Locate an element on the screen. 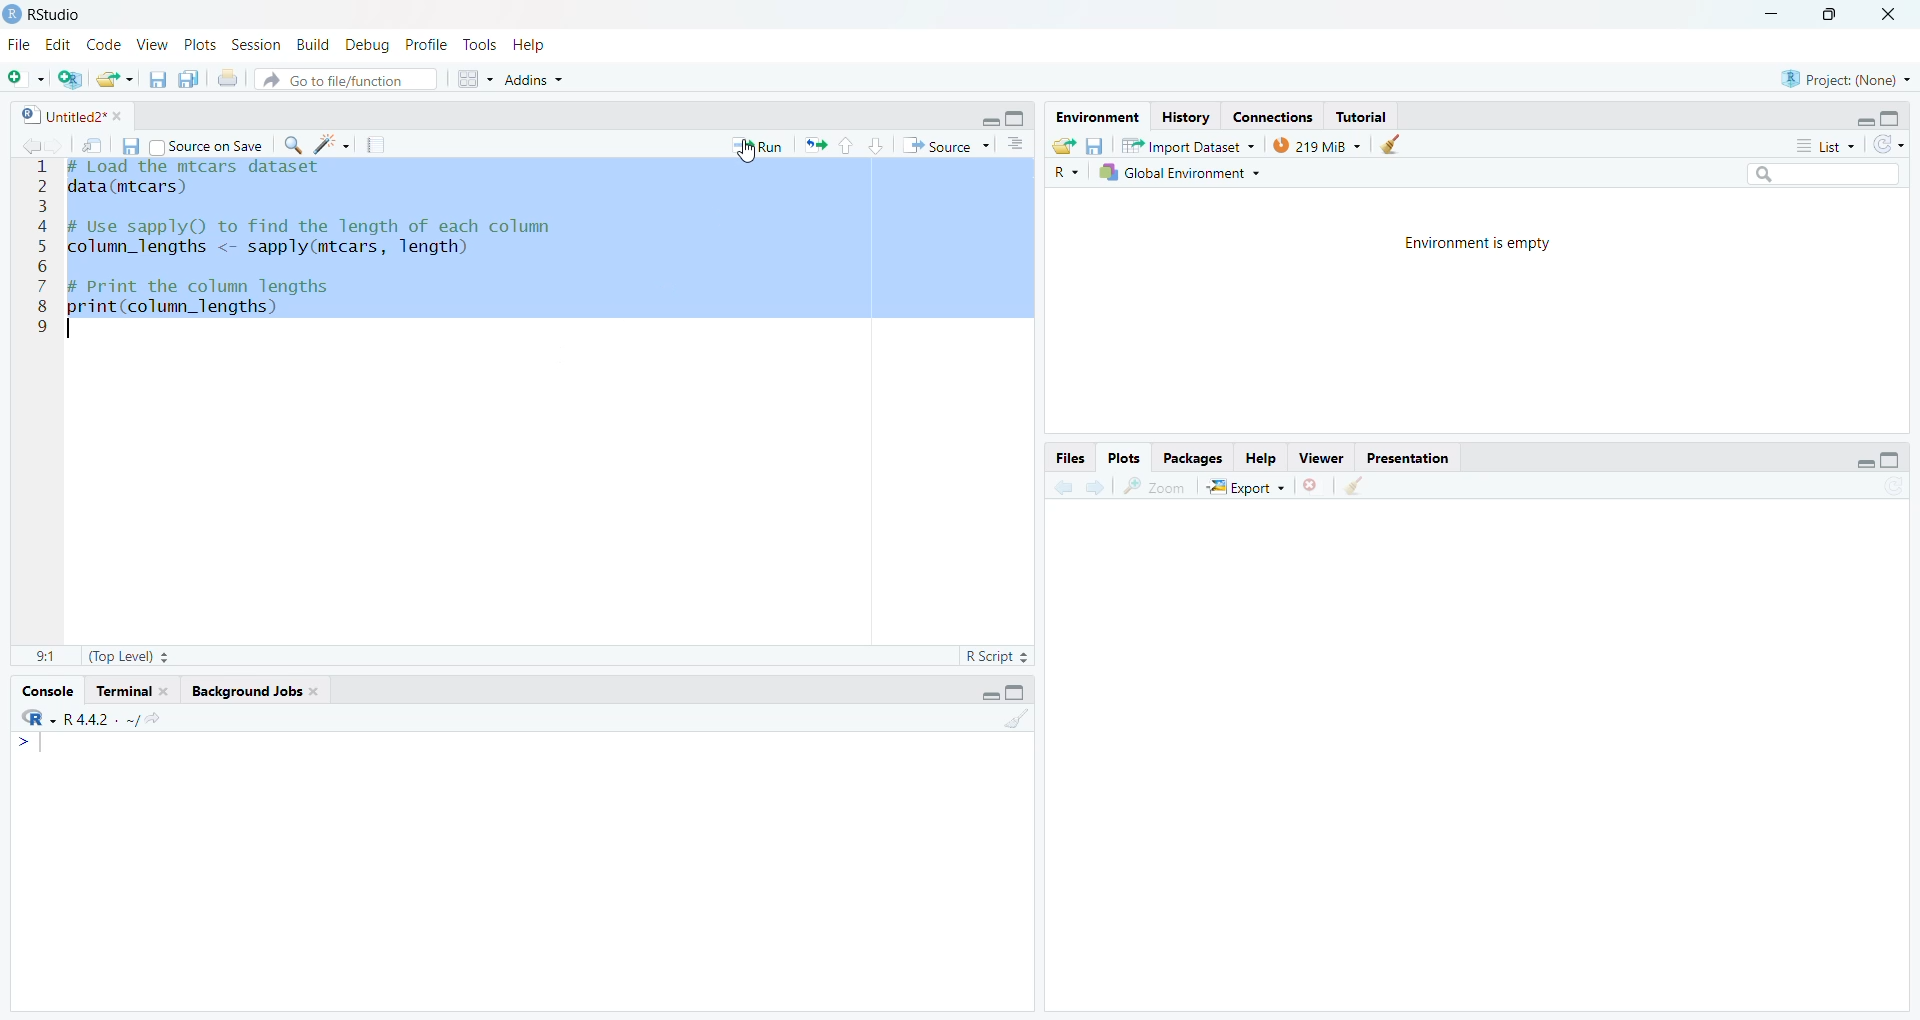  Maximize is located at coordinates (1835, 16).